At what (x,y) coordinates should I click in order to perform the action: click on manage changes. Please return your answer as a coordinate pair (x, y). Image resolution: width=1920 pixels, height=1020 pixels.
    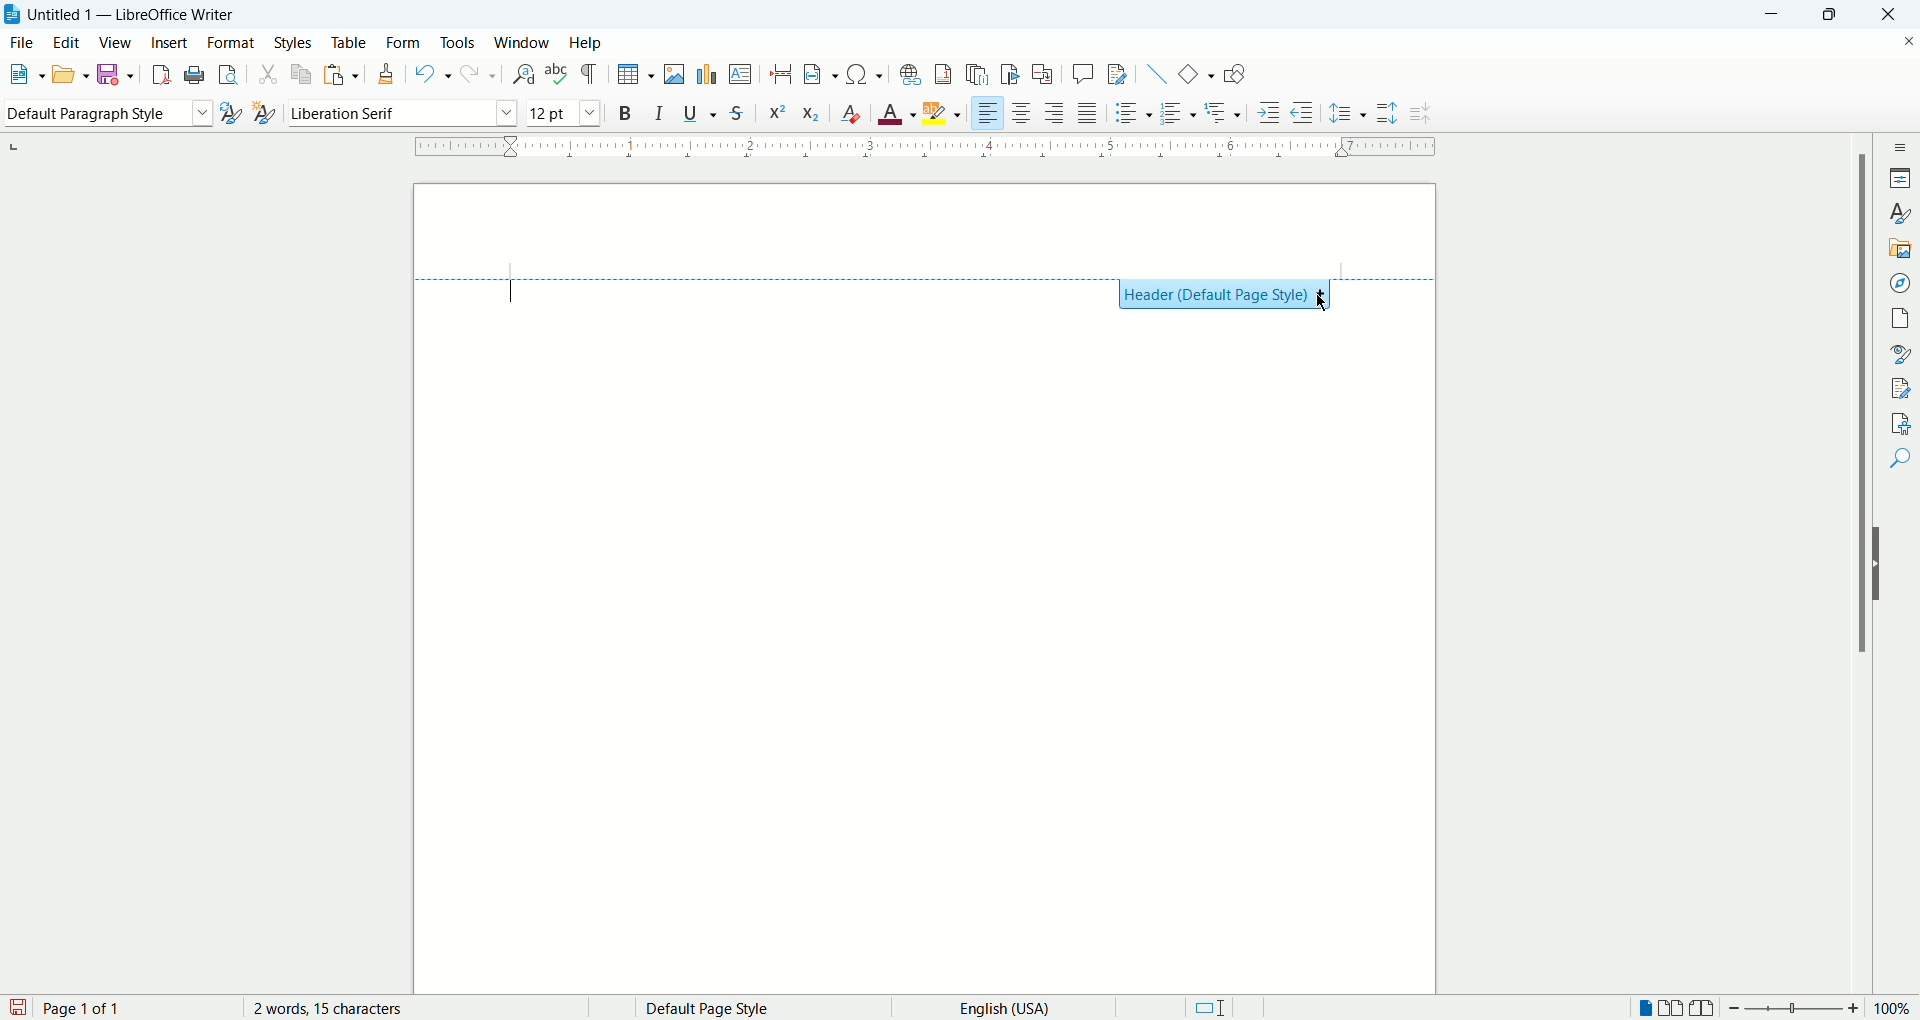
    Looking at the image, I should click on (1900, 388).